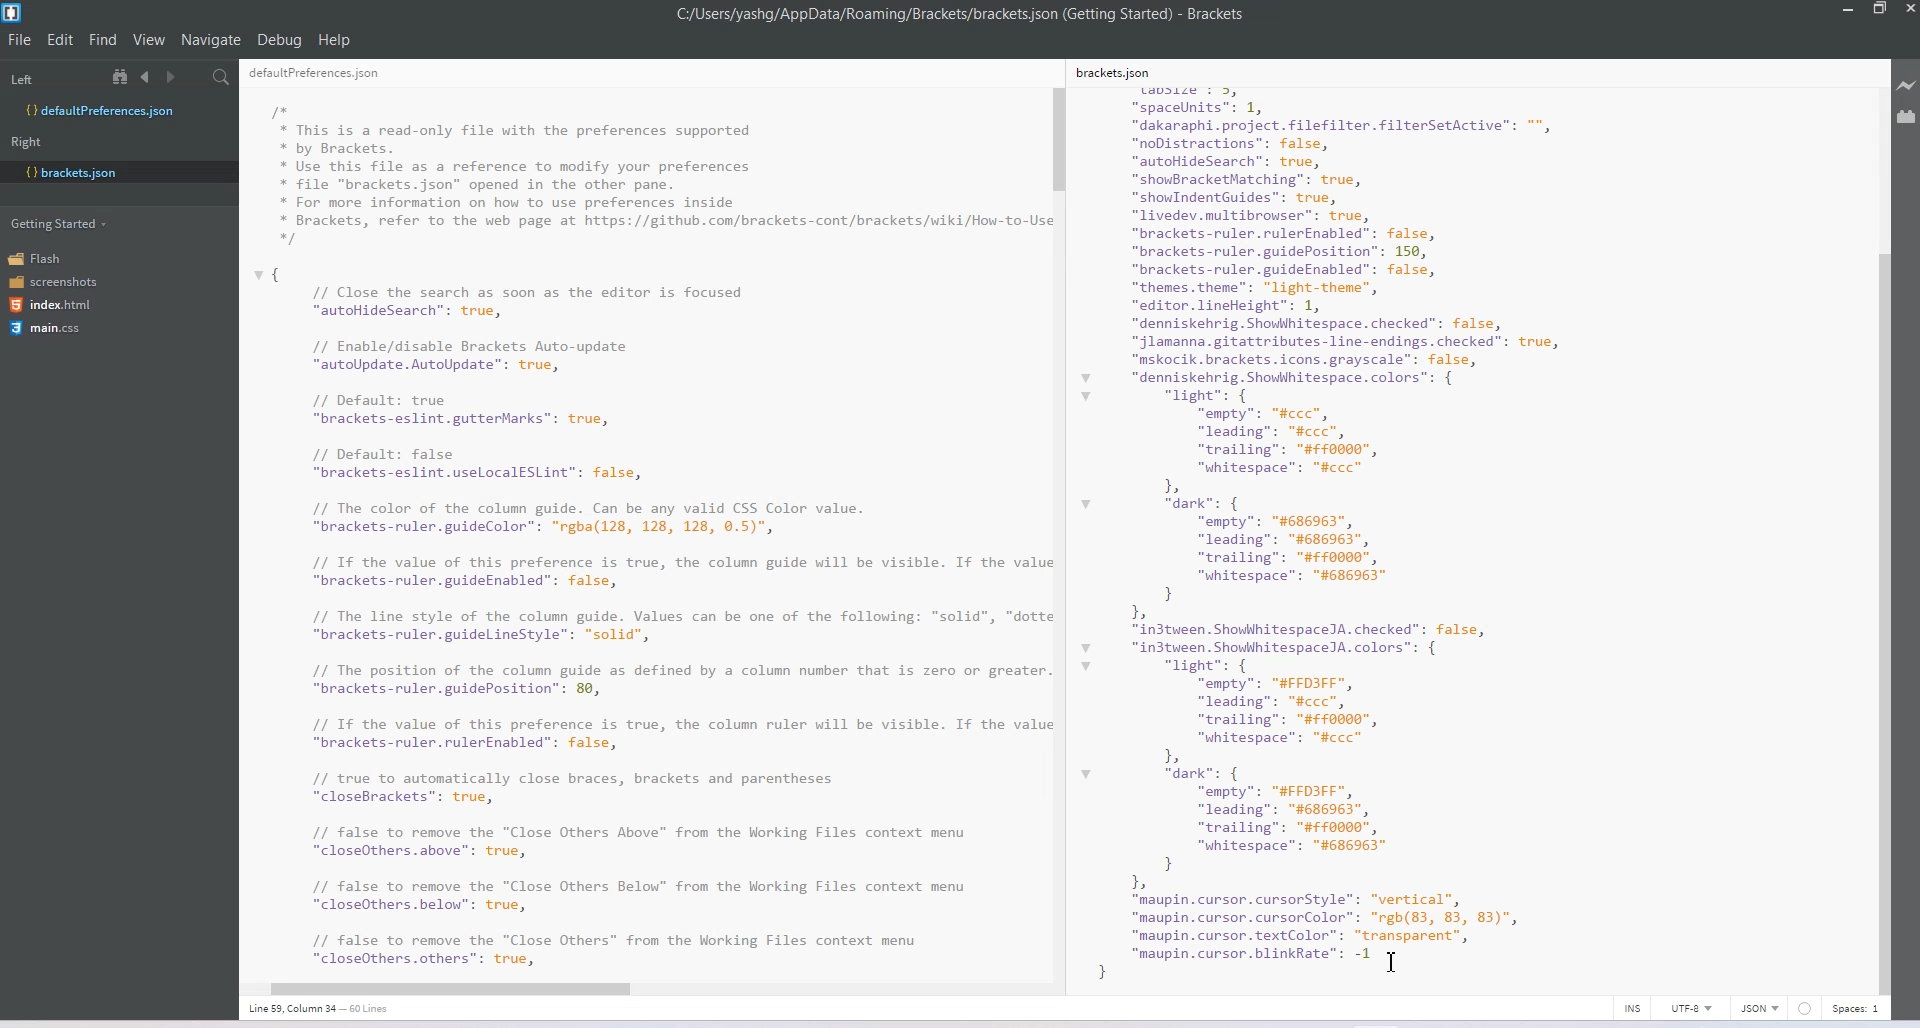  Describe the element at coordinates (1907, 120) in the screenshot. I see `Extension Manager` at that location.